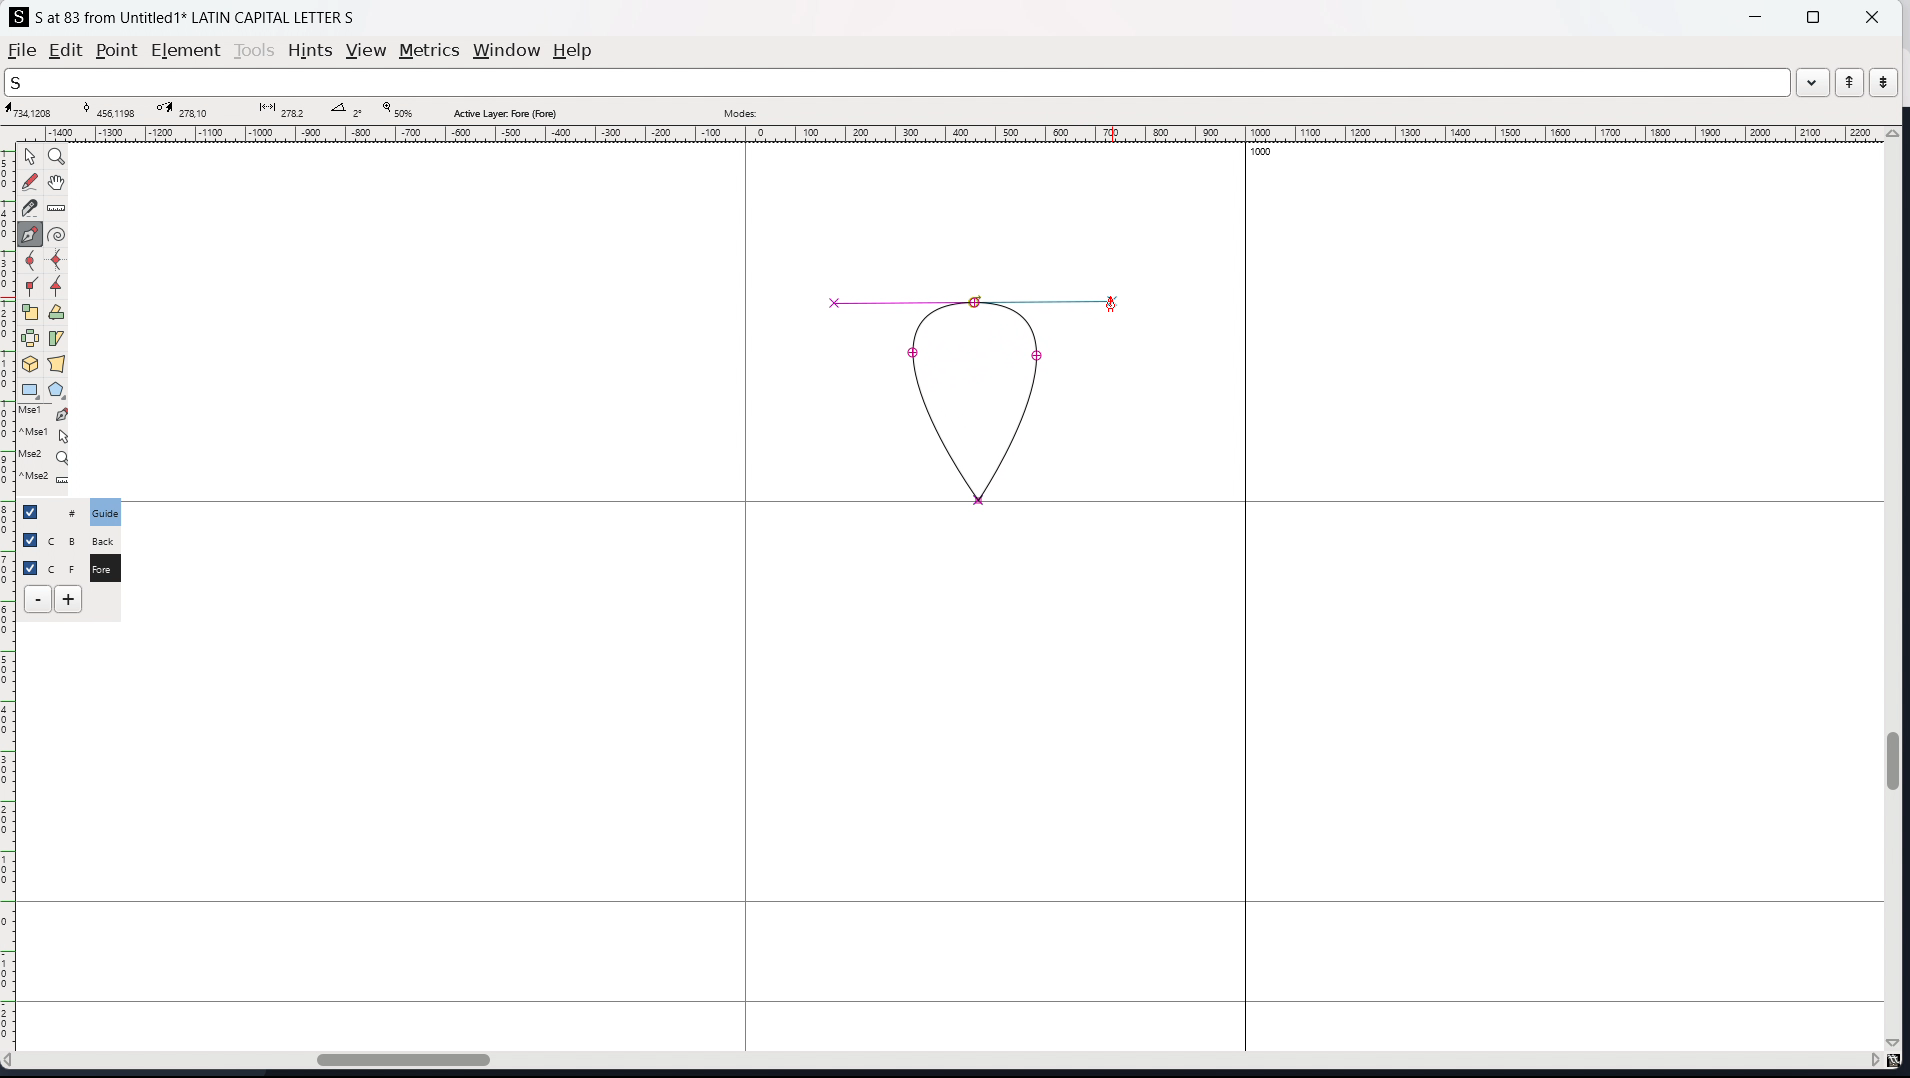 The width and height of the screenshot is (1910, 1078). I want to click on zoom level, so click(397, 111).